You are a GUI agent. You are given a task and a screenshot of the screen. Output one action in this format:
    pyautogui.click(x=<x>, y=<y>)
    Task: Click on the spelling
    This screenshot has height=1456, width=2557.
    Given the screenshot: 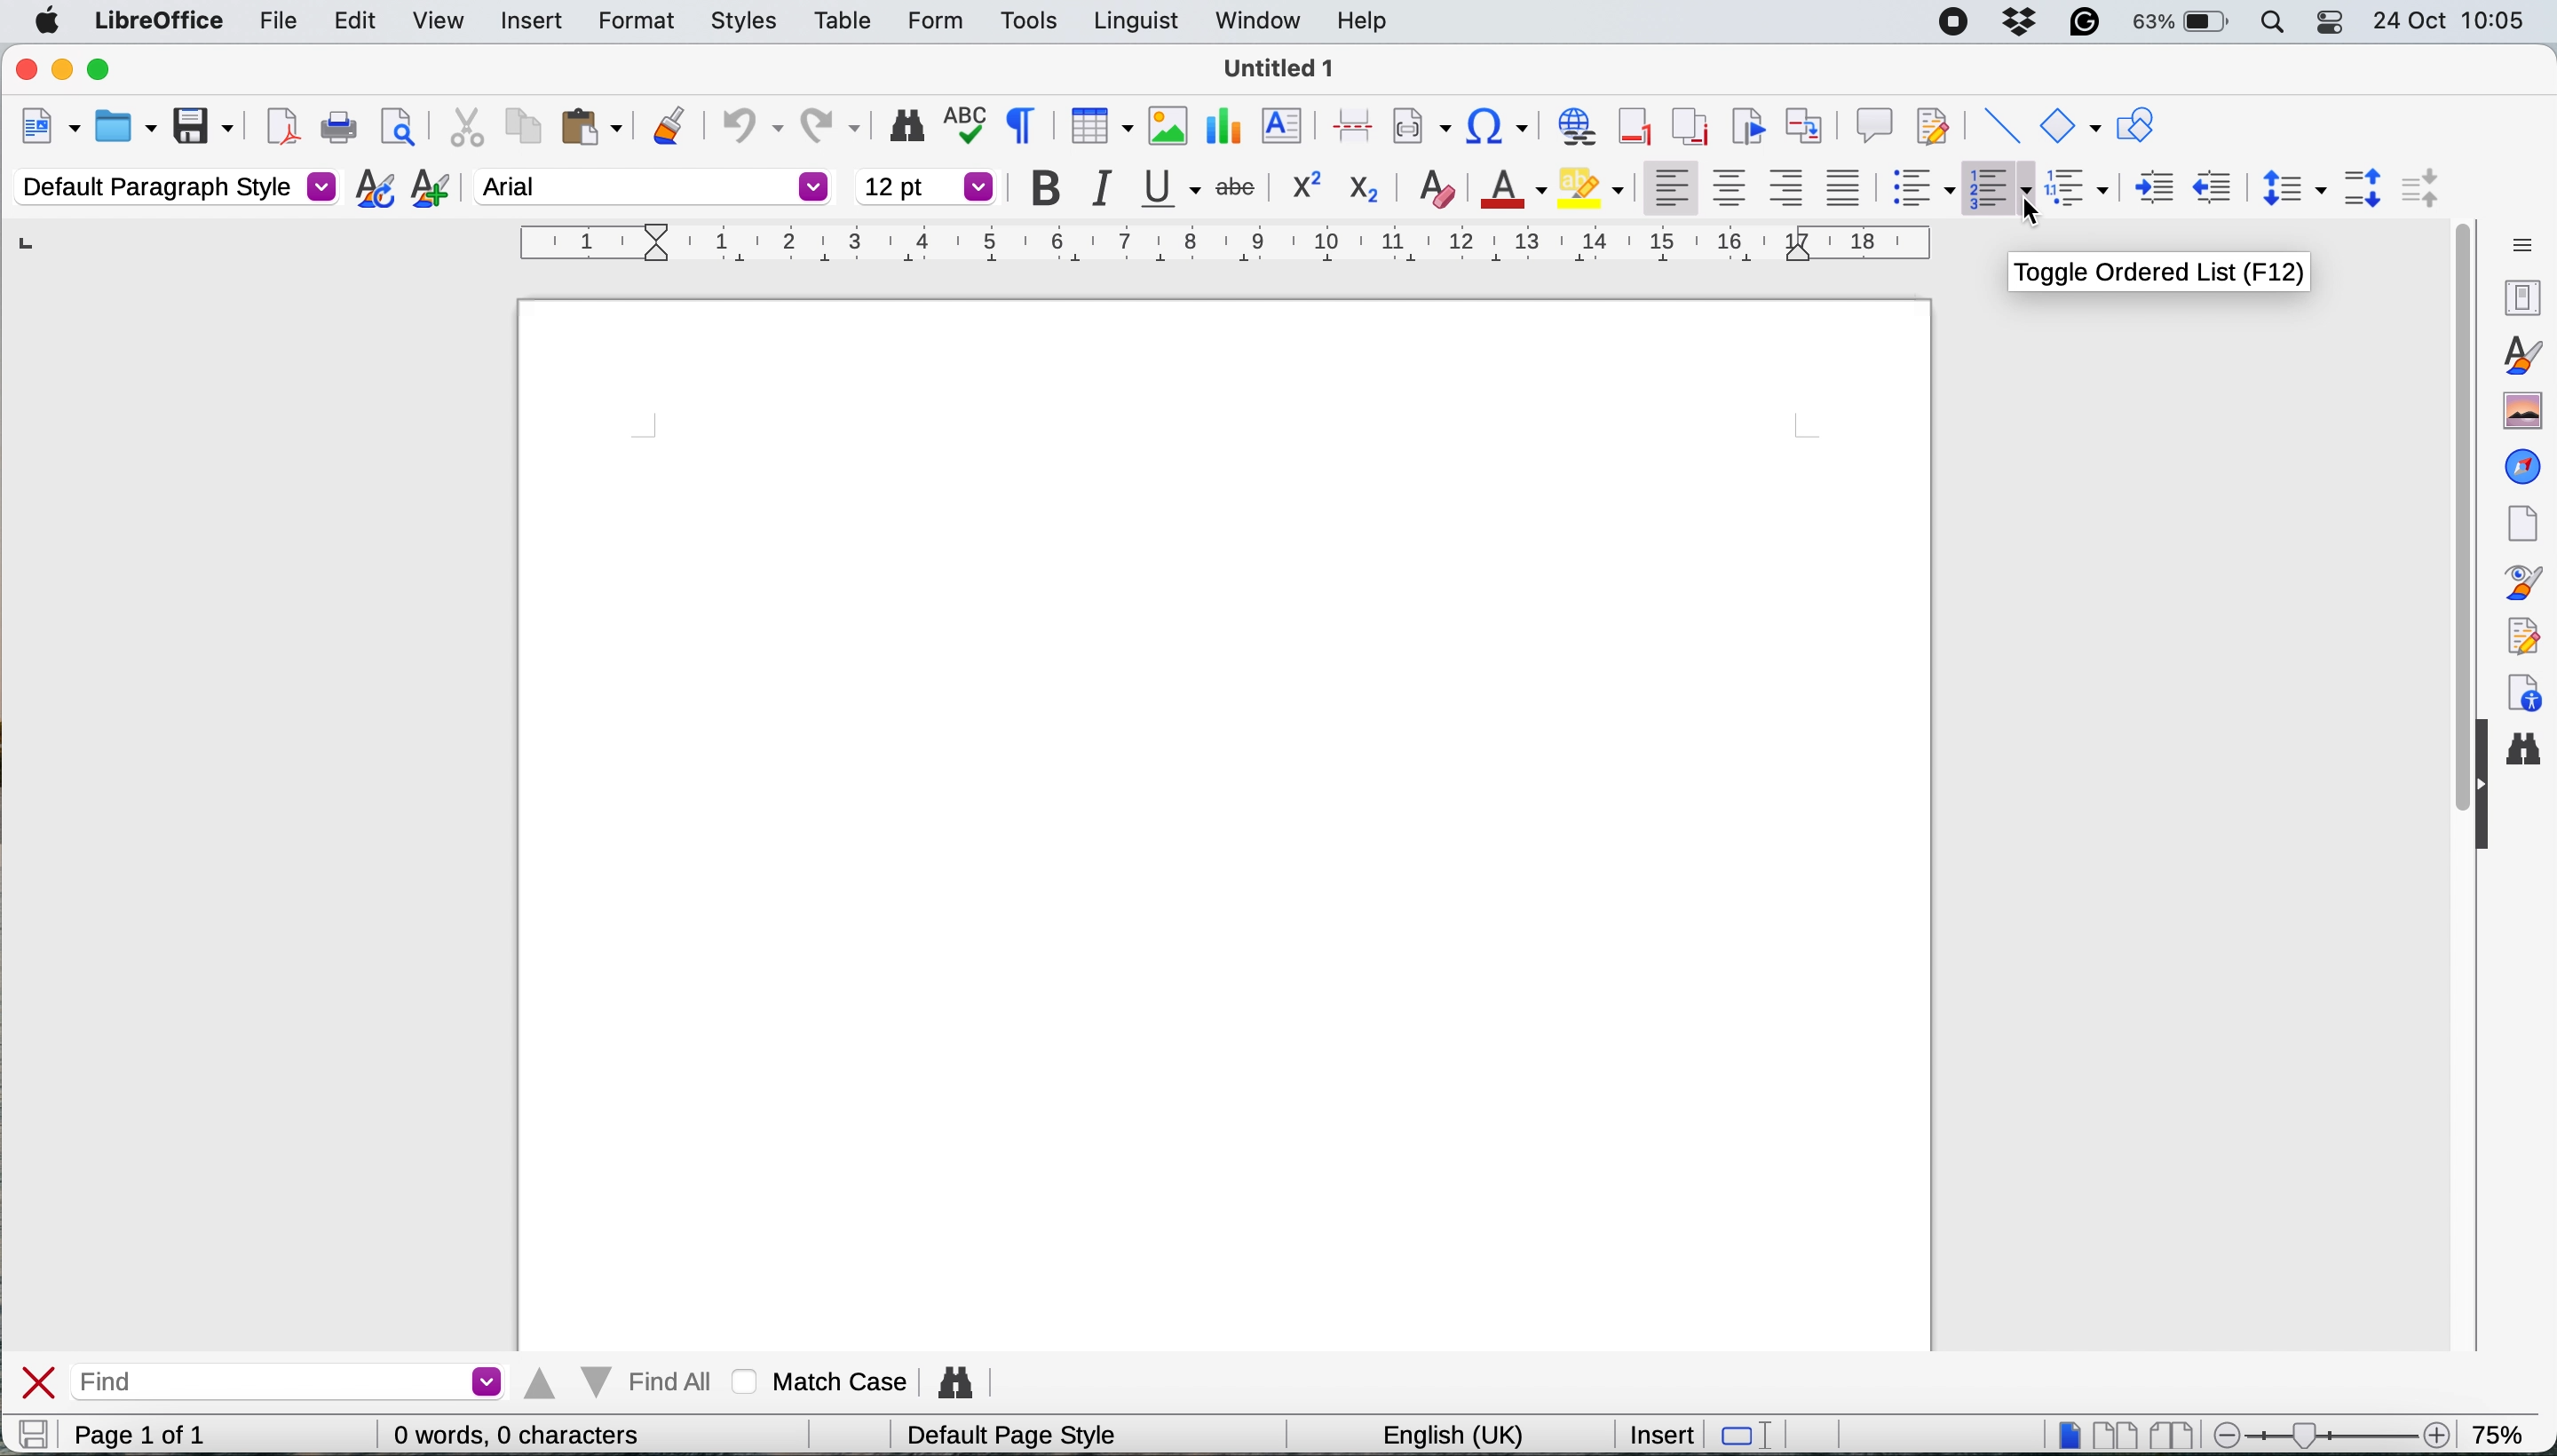 What is the action you would take?
    pyautogui.click(x=971, y=124)
    